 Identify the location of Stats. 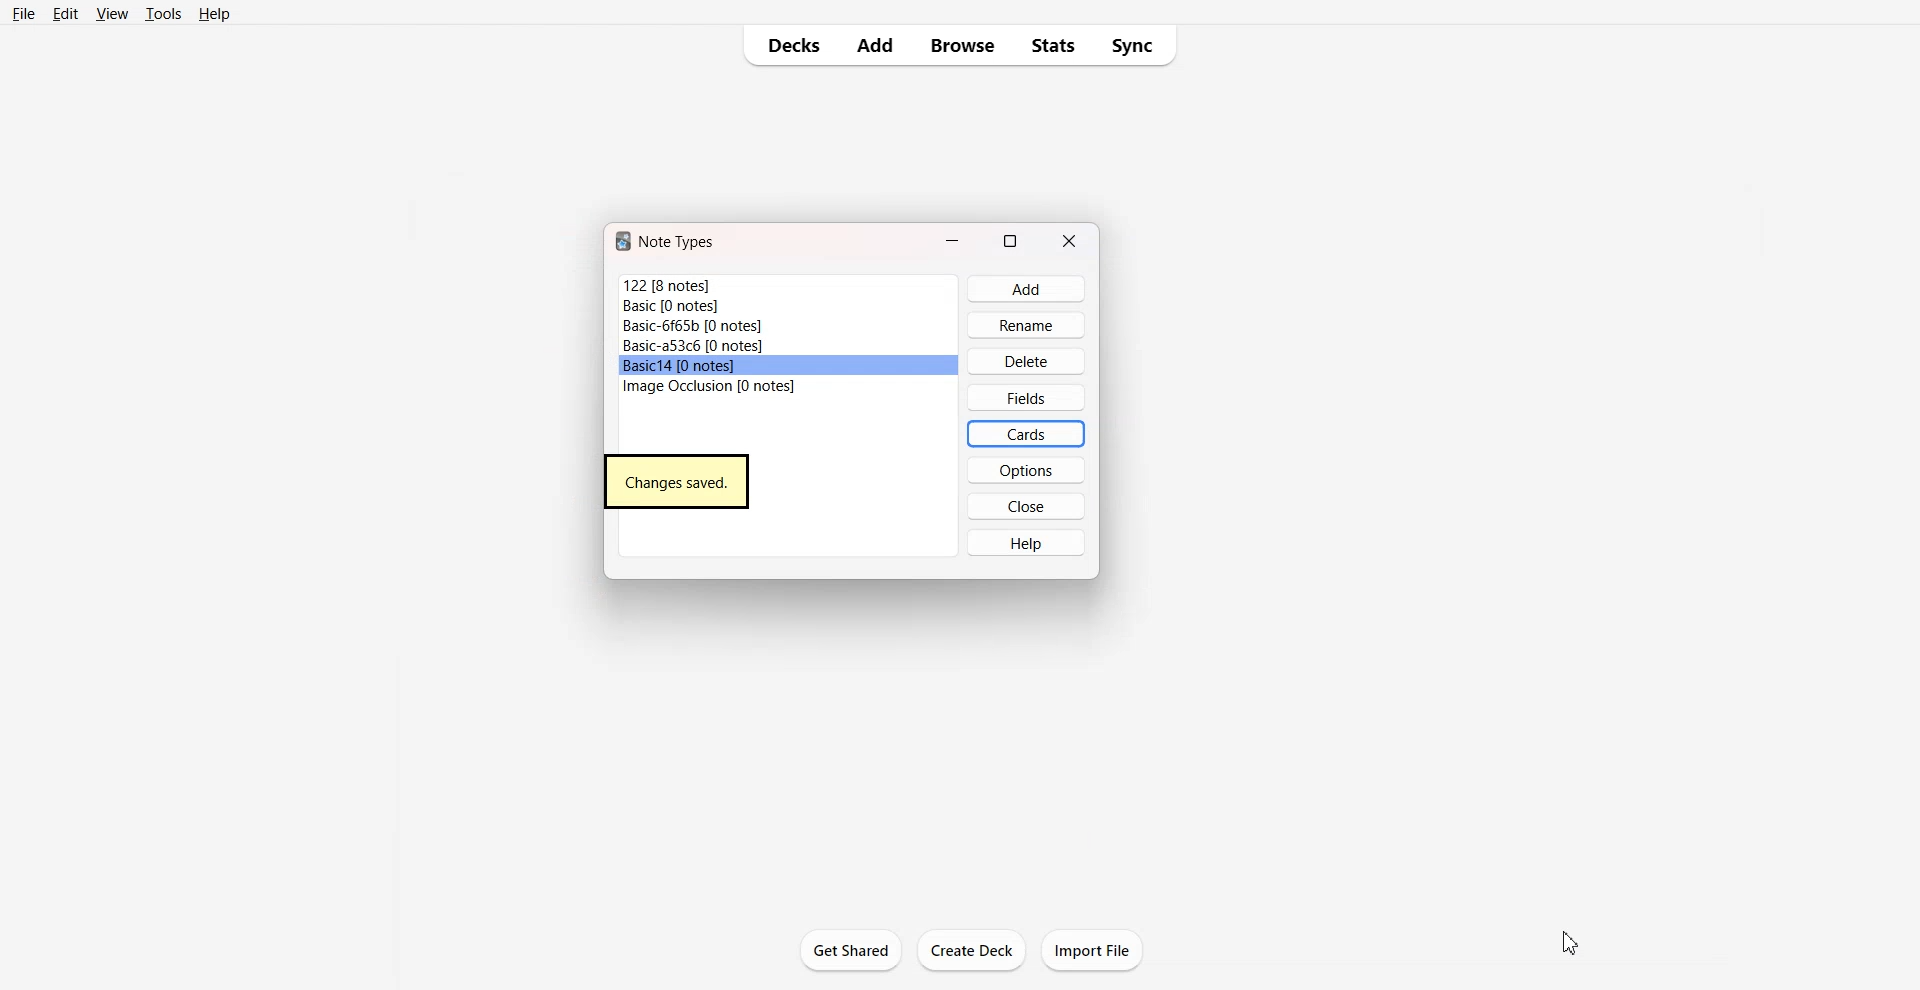
(1052, 45).